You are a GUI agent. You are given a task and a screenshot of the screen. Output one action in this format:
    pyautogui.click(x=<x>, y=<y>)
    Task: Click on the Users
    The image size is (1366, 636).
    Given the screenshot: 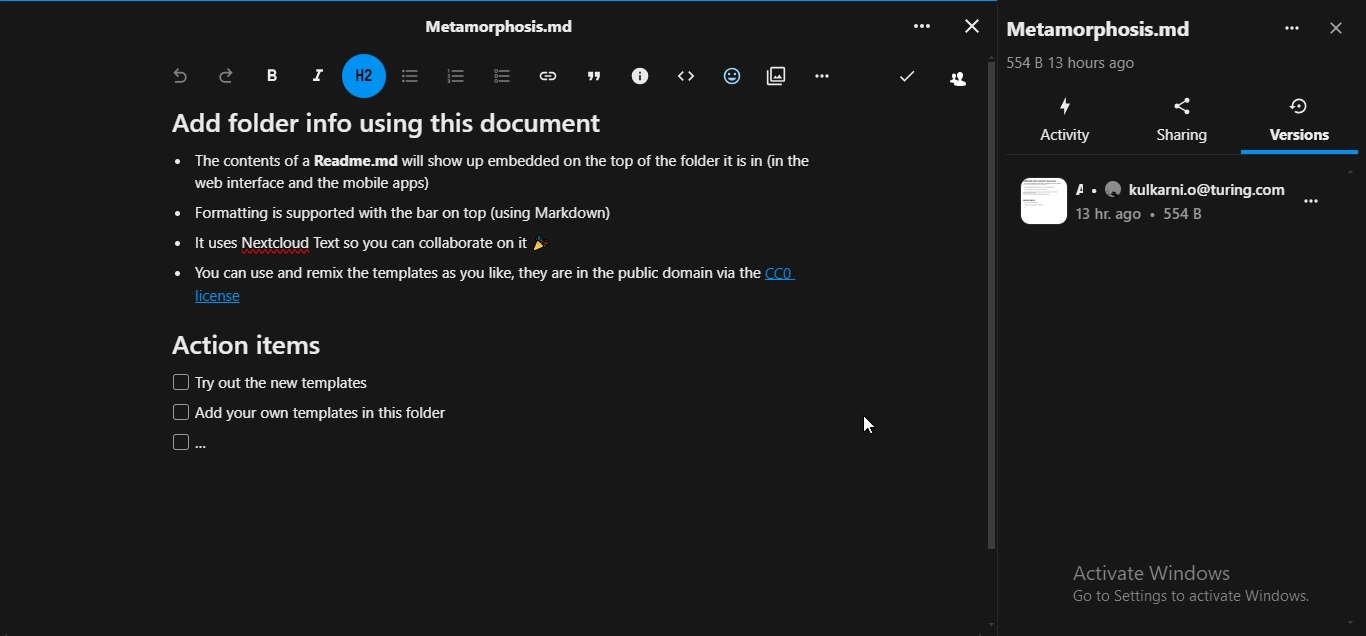 What is the action you would take?
    pyautogui.click(x=956, y=78)
    